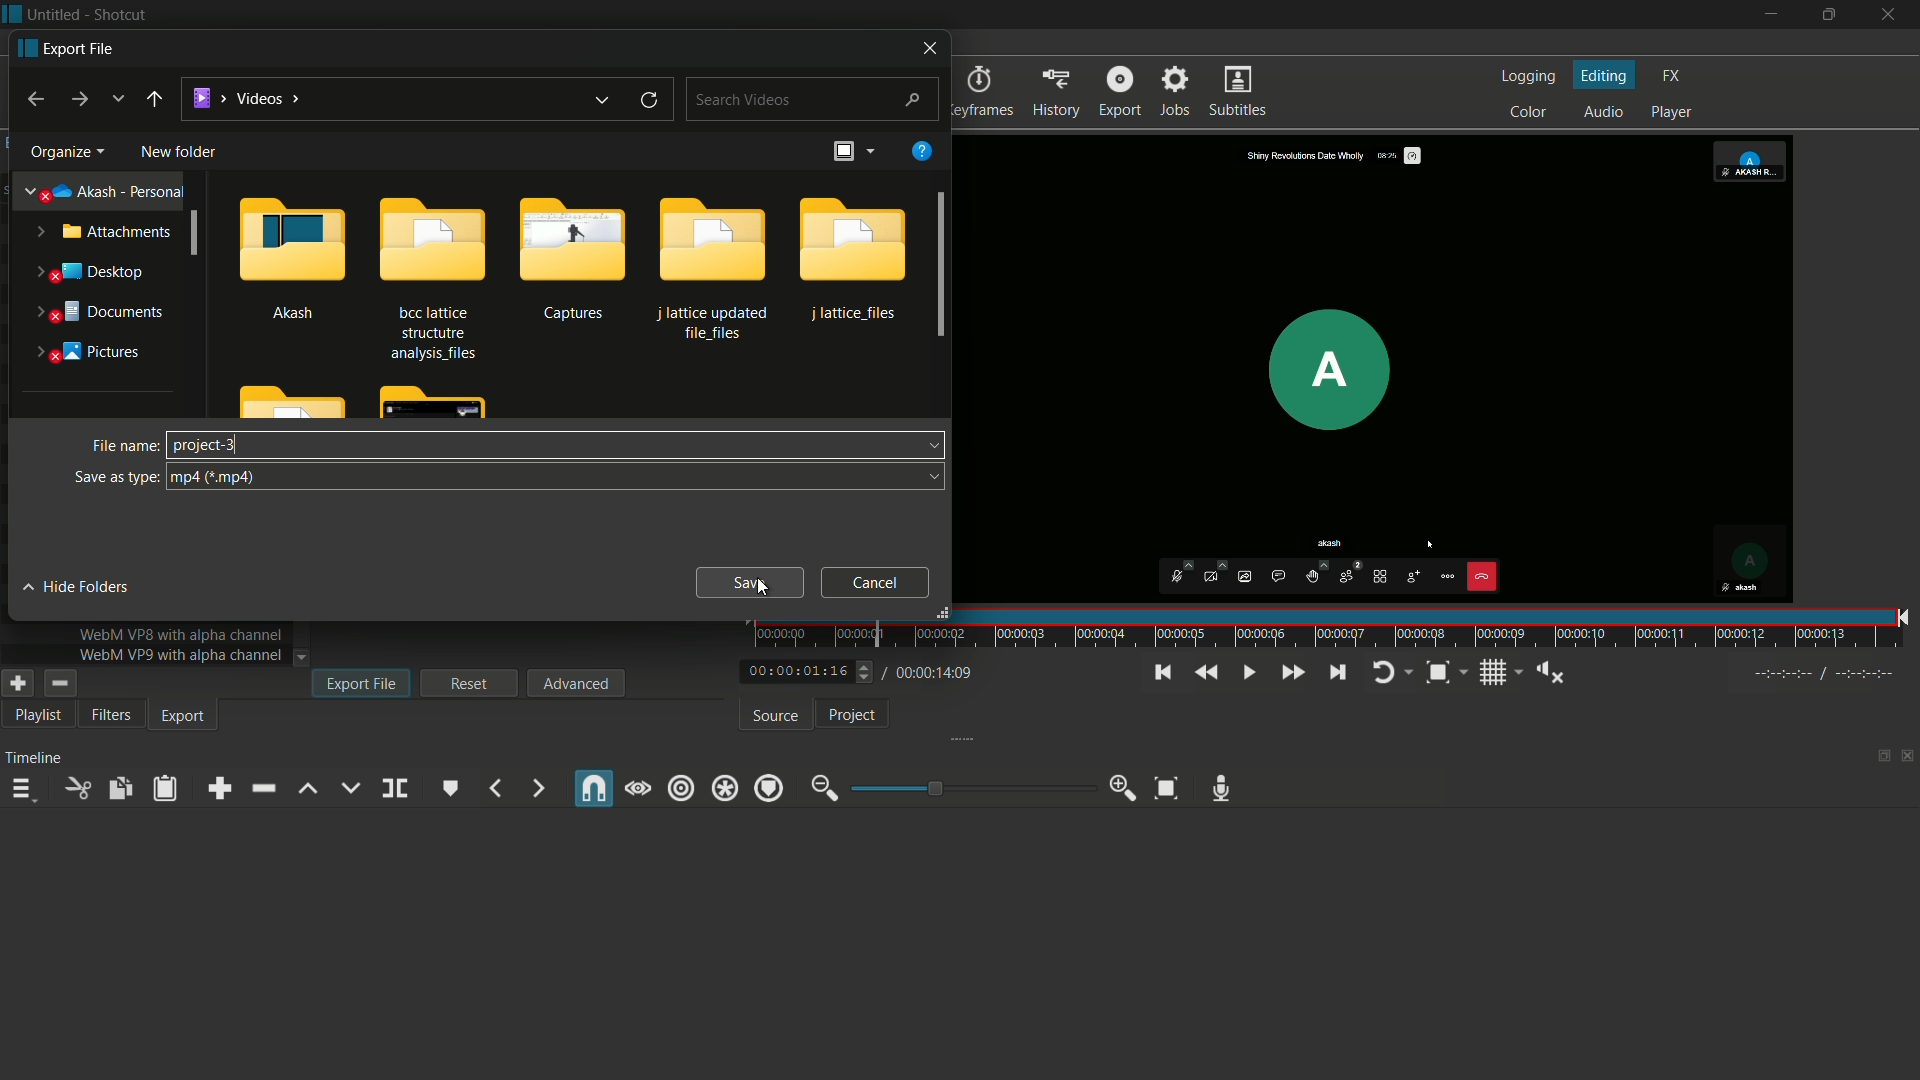 The width and height of the screenshot is (1920, 1080). I want to click on zoom timeline to fit, so click(1167, 788).